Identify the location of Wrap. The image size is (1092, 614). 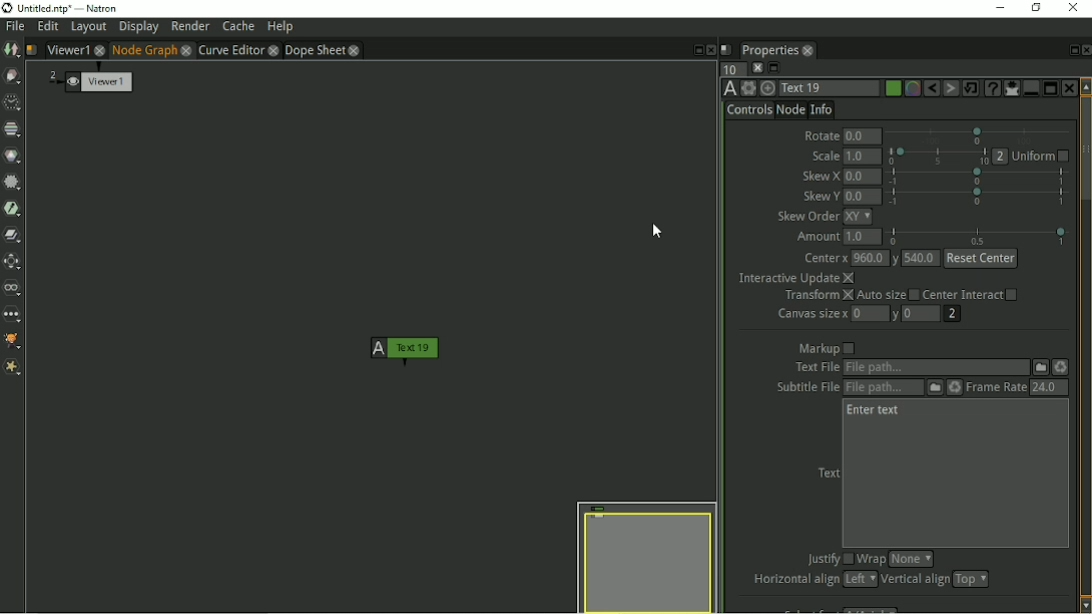
(871, 558).